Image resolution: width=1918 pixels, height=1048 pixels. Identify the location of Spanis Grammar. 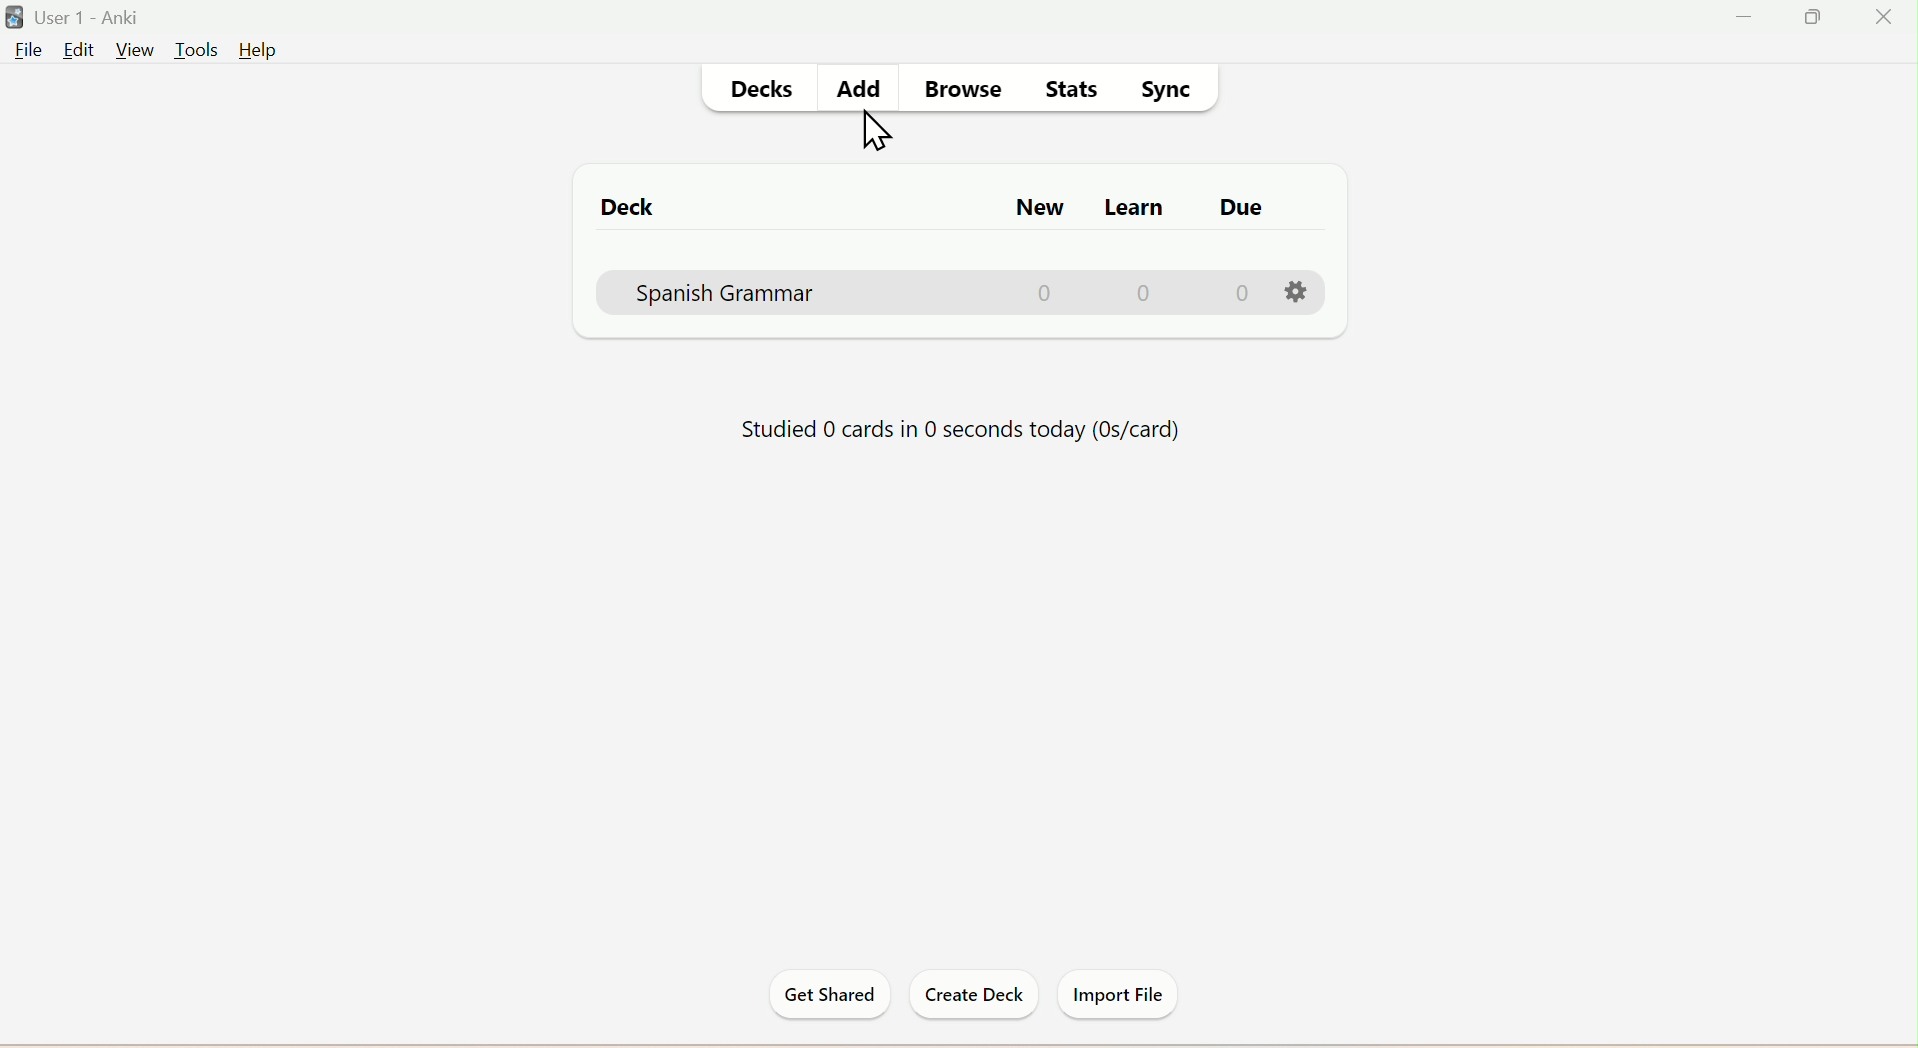
(976, 293).